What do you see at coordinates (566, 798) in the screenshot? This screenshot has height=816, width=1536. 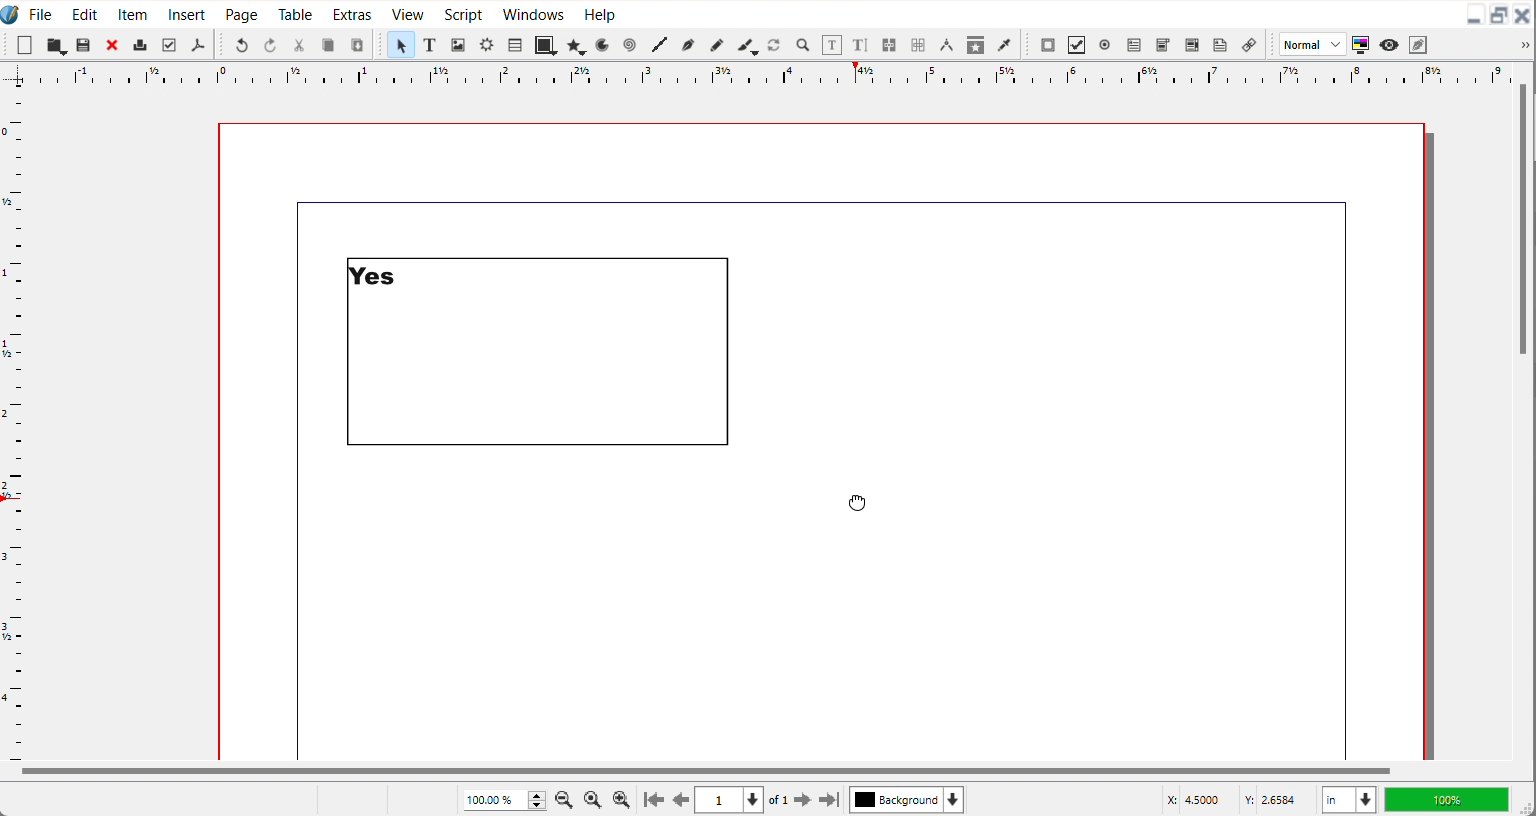 I see `Zoom Out` at bounding box center [566, 798].